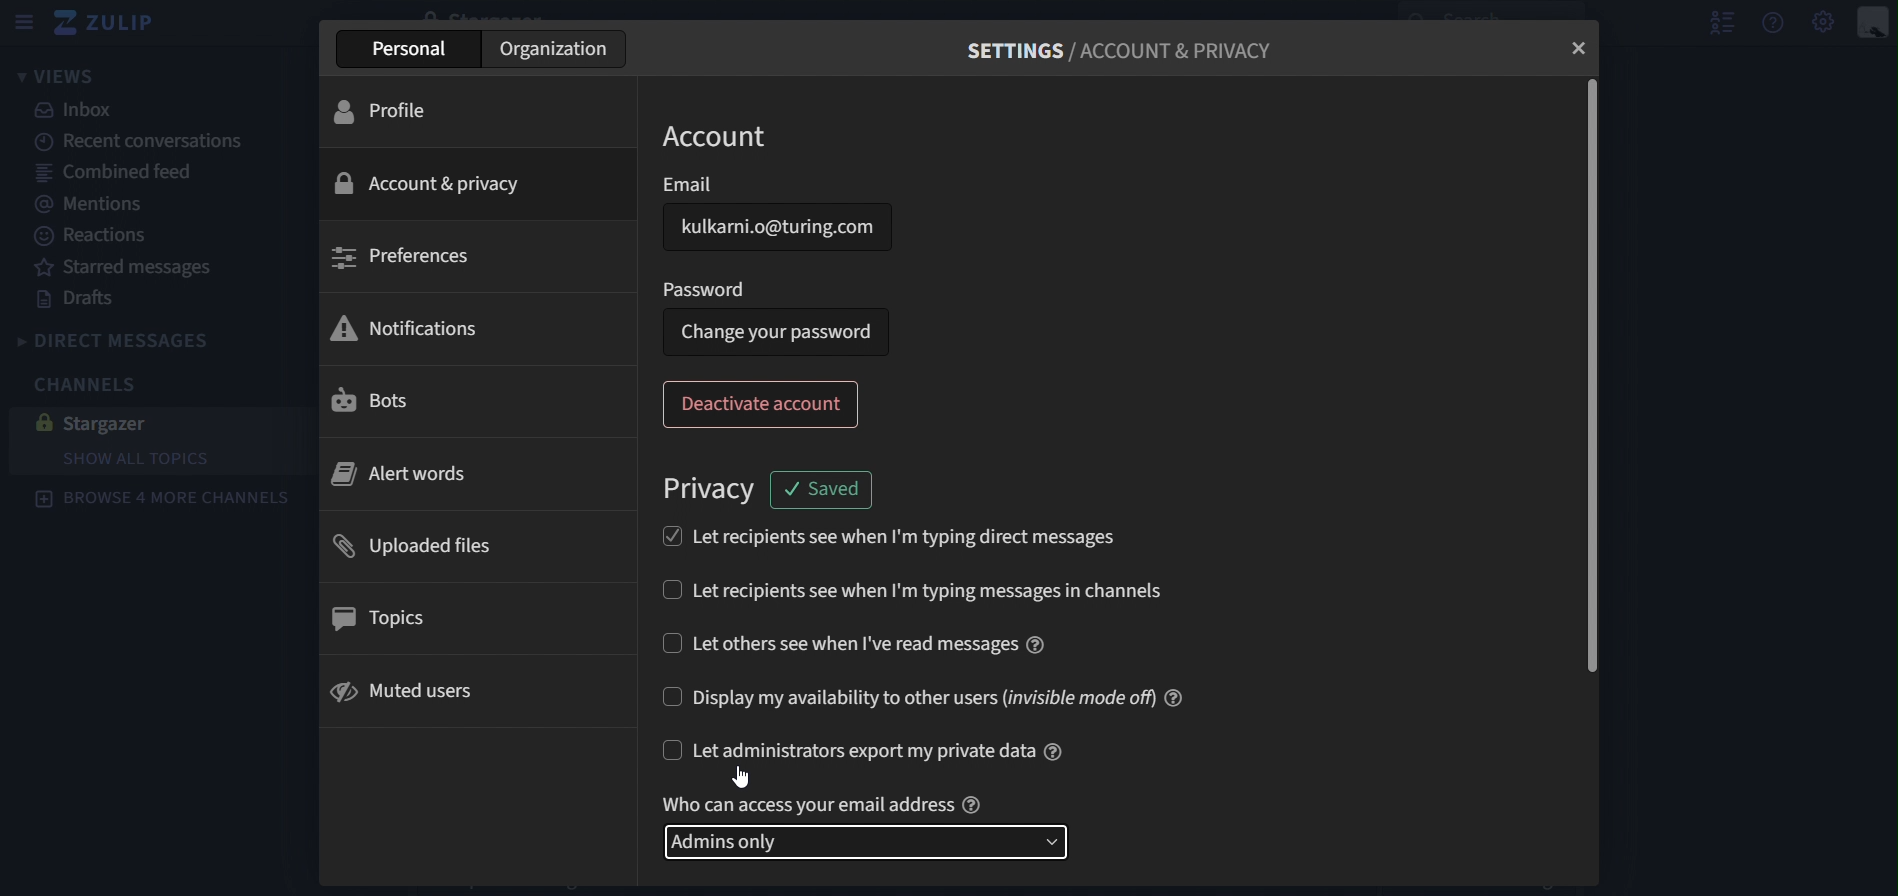 Image resolution: width=1898 pixels, height=896 pixels. I want to click on channels, so click(80, 383).